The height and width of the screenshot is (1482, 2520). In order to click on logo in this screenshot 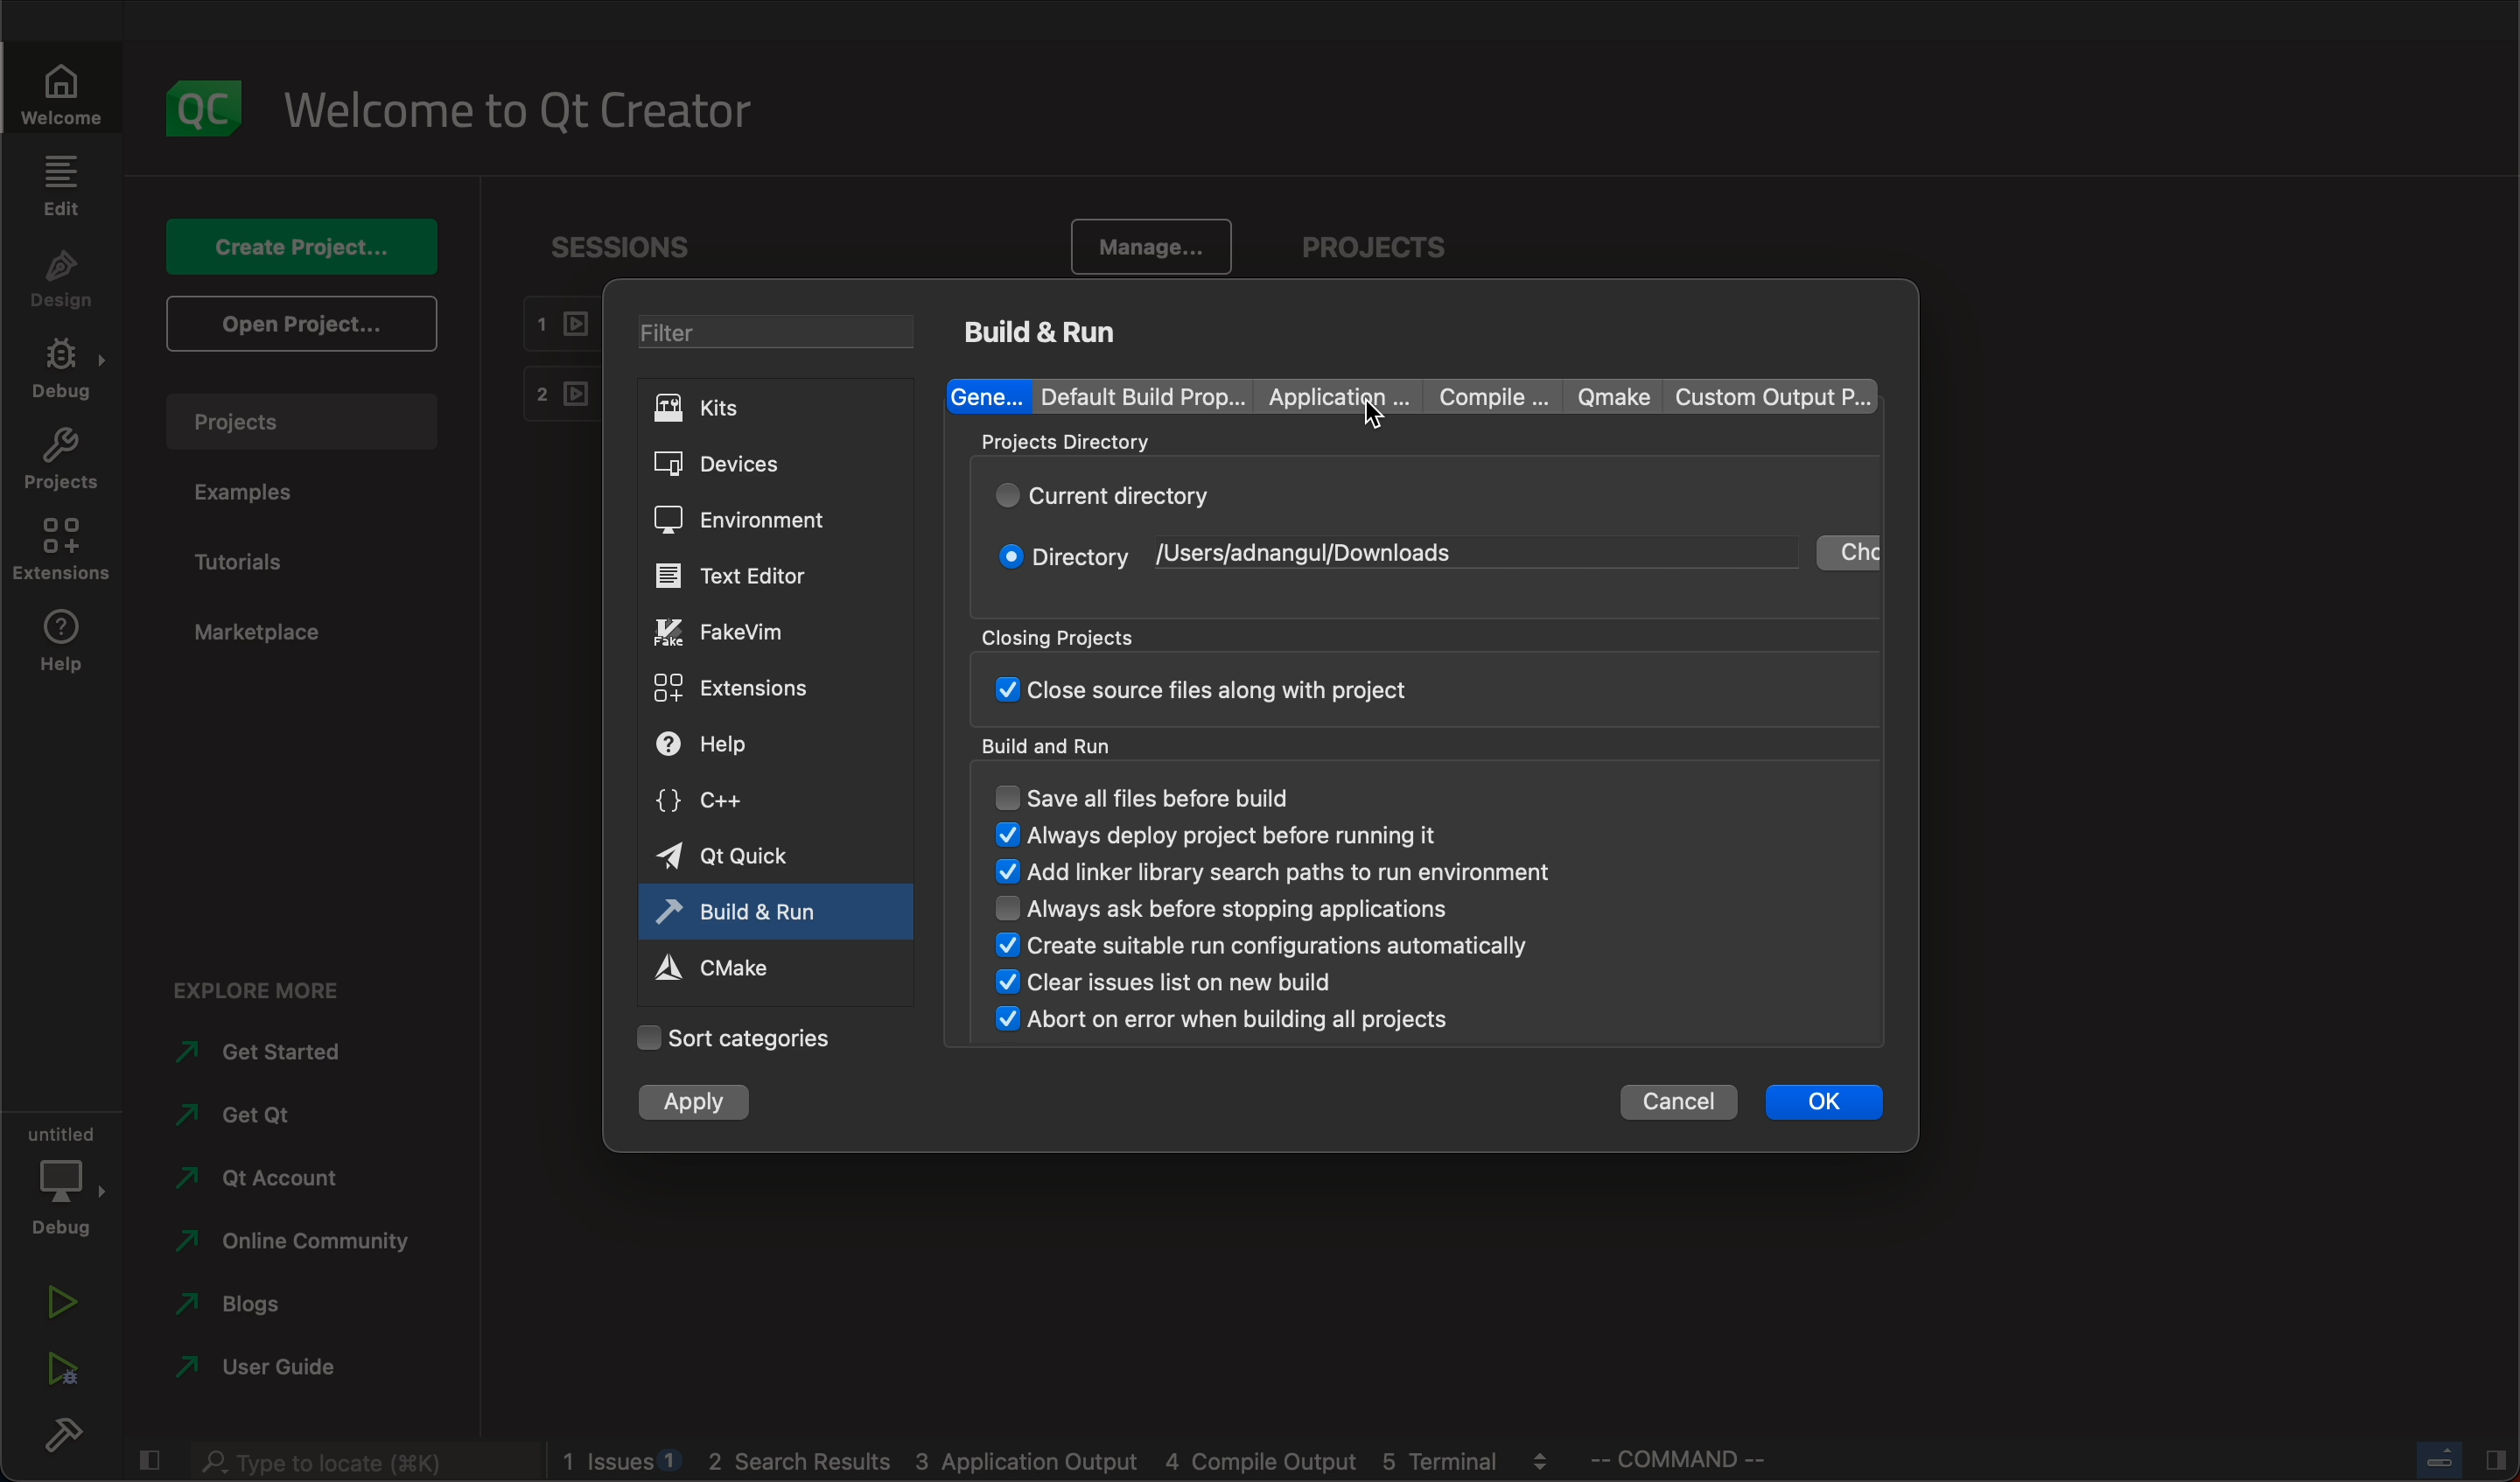, I will do `click(201, 104)`.